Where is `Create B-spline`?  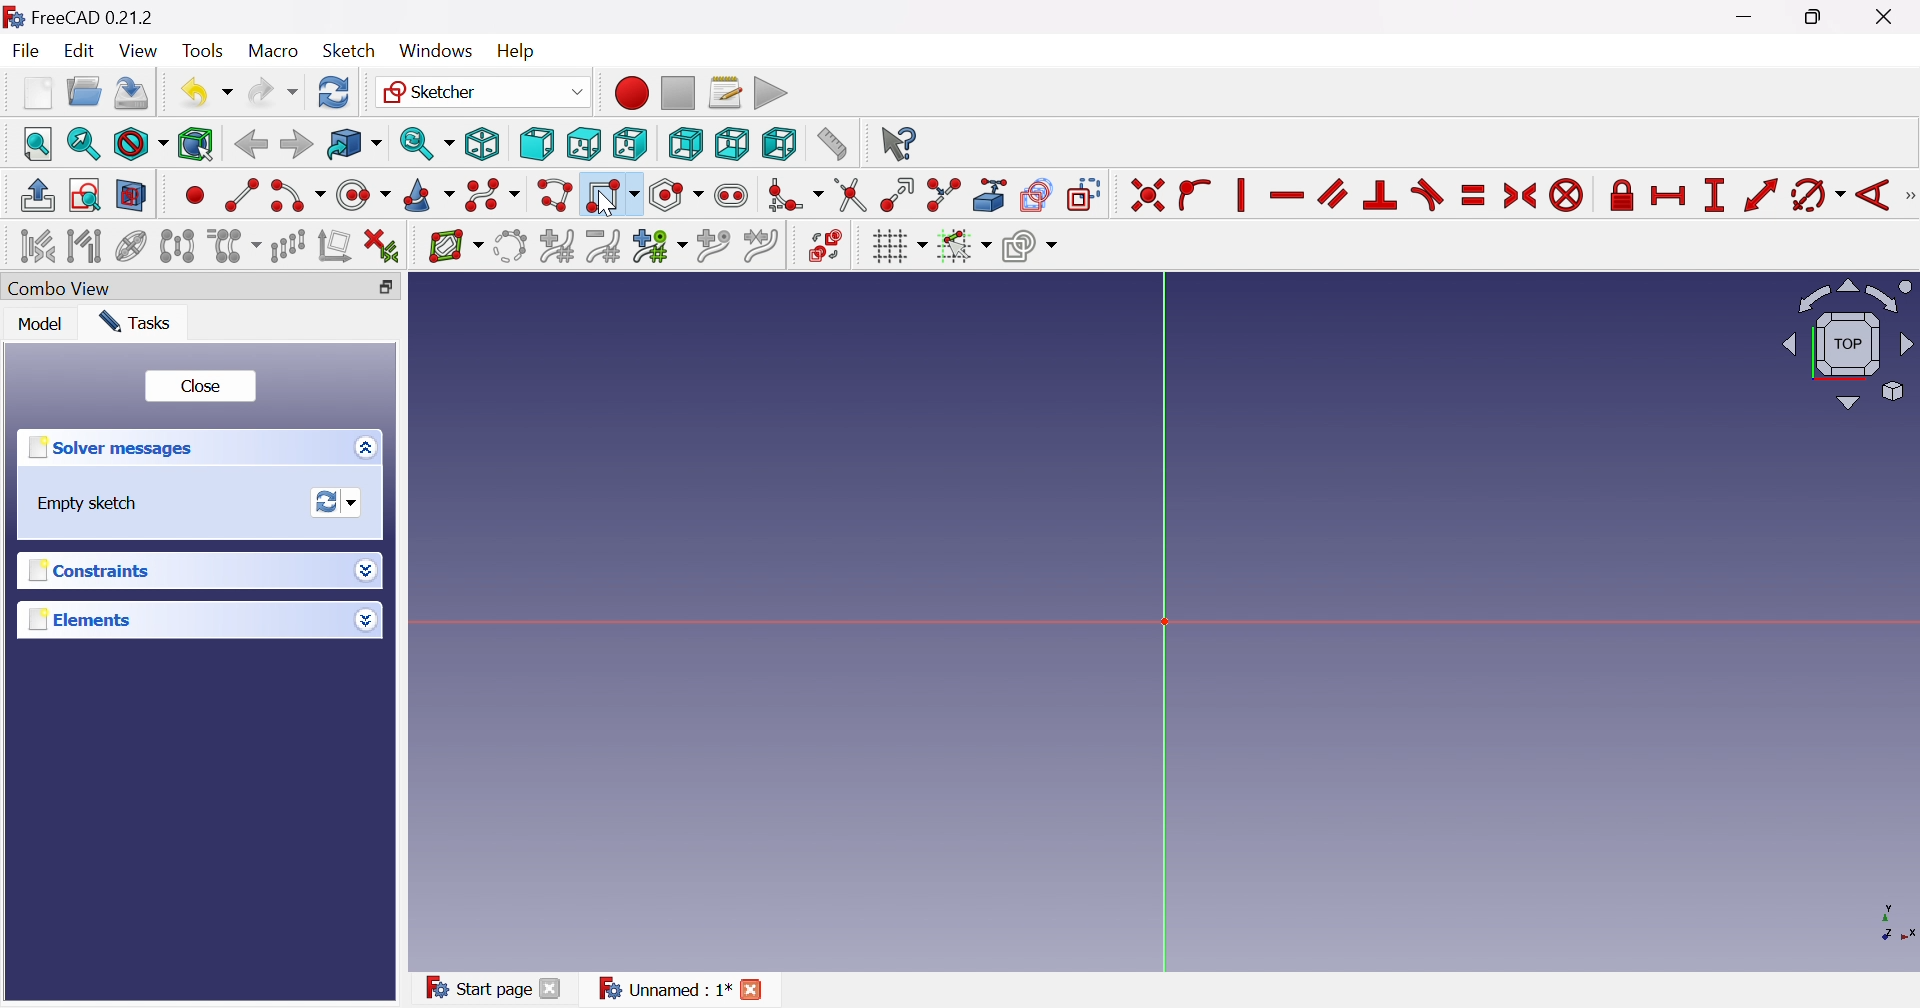 Create B-spline is located at coordinates (492, 195).